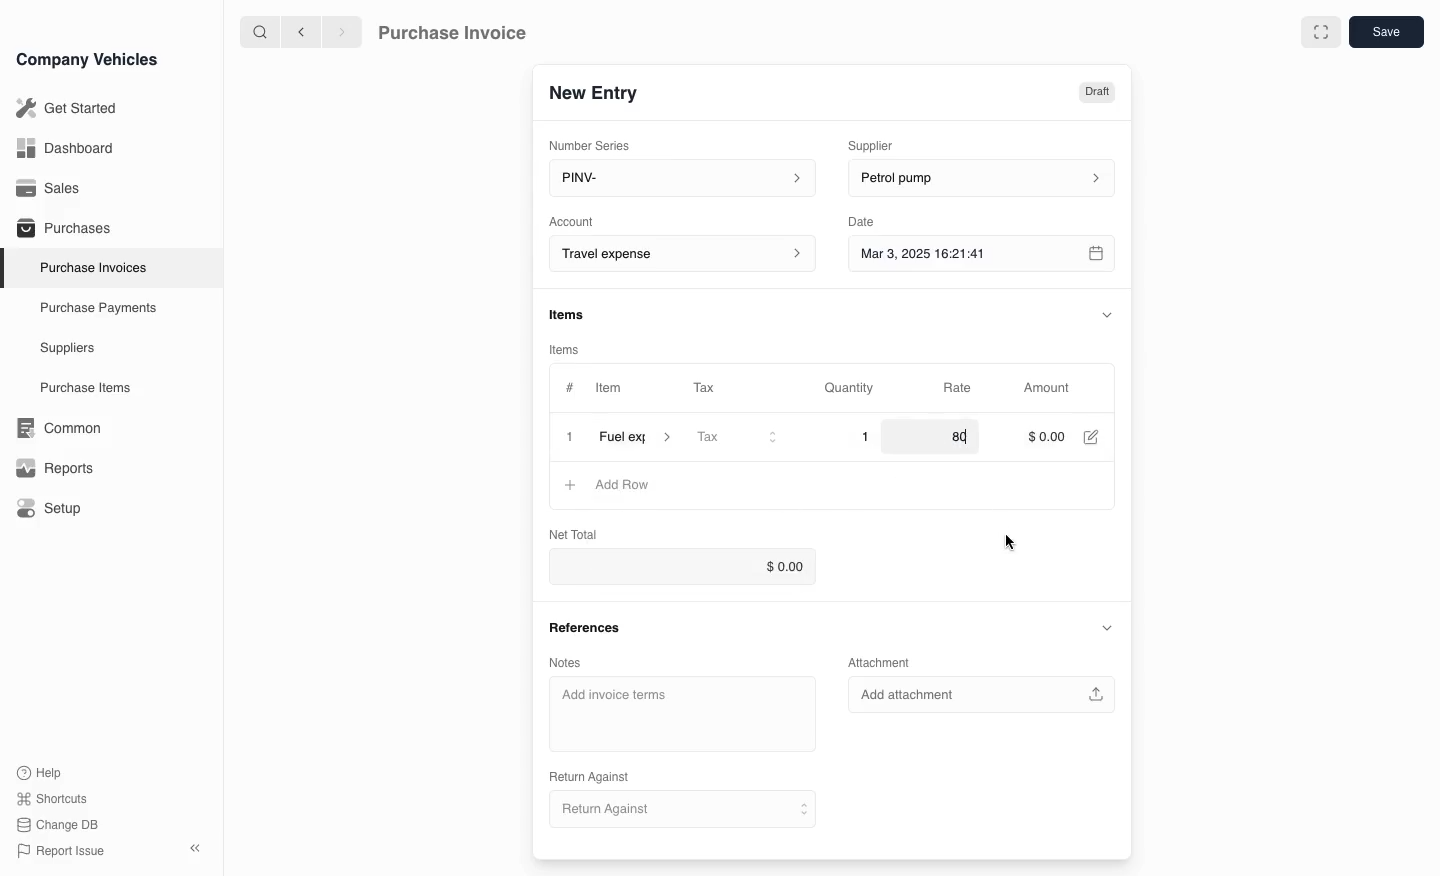 The height and width of the screenshot is (876, 1440). What do you see at coordinates (572, 220) in the screenshot?
I see `Account` at bounding box center [572, 220].